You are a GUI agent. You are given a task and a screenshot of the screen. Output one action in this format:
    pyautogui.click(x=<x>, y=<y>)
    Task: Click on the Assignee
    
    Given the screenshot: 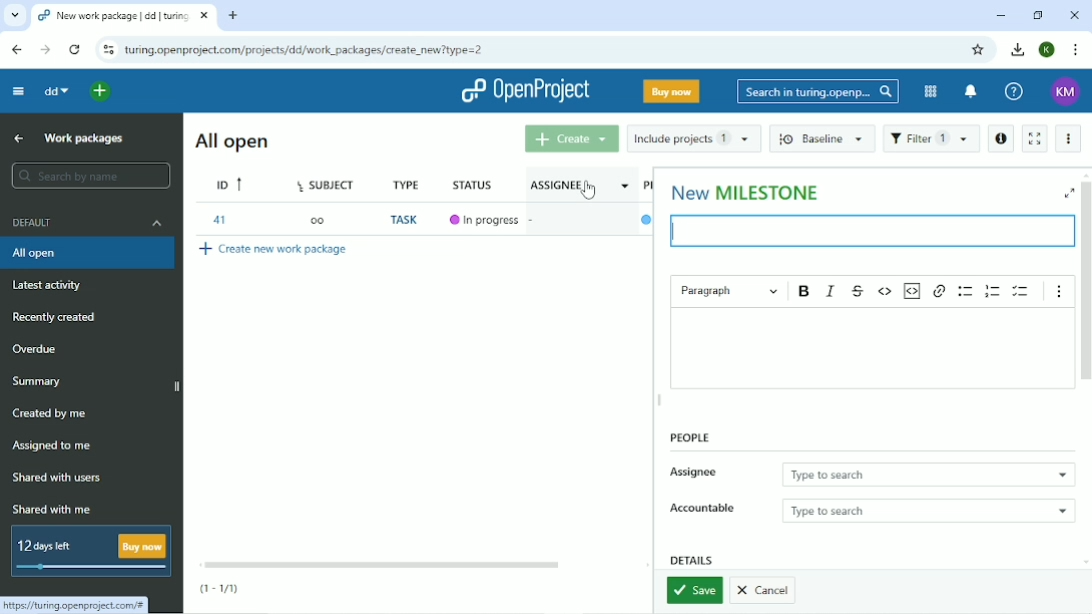 What is the action you would take?
    pyautogui.click(x=873, y=474)
    